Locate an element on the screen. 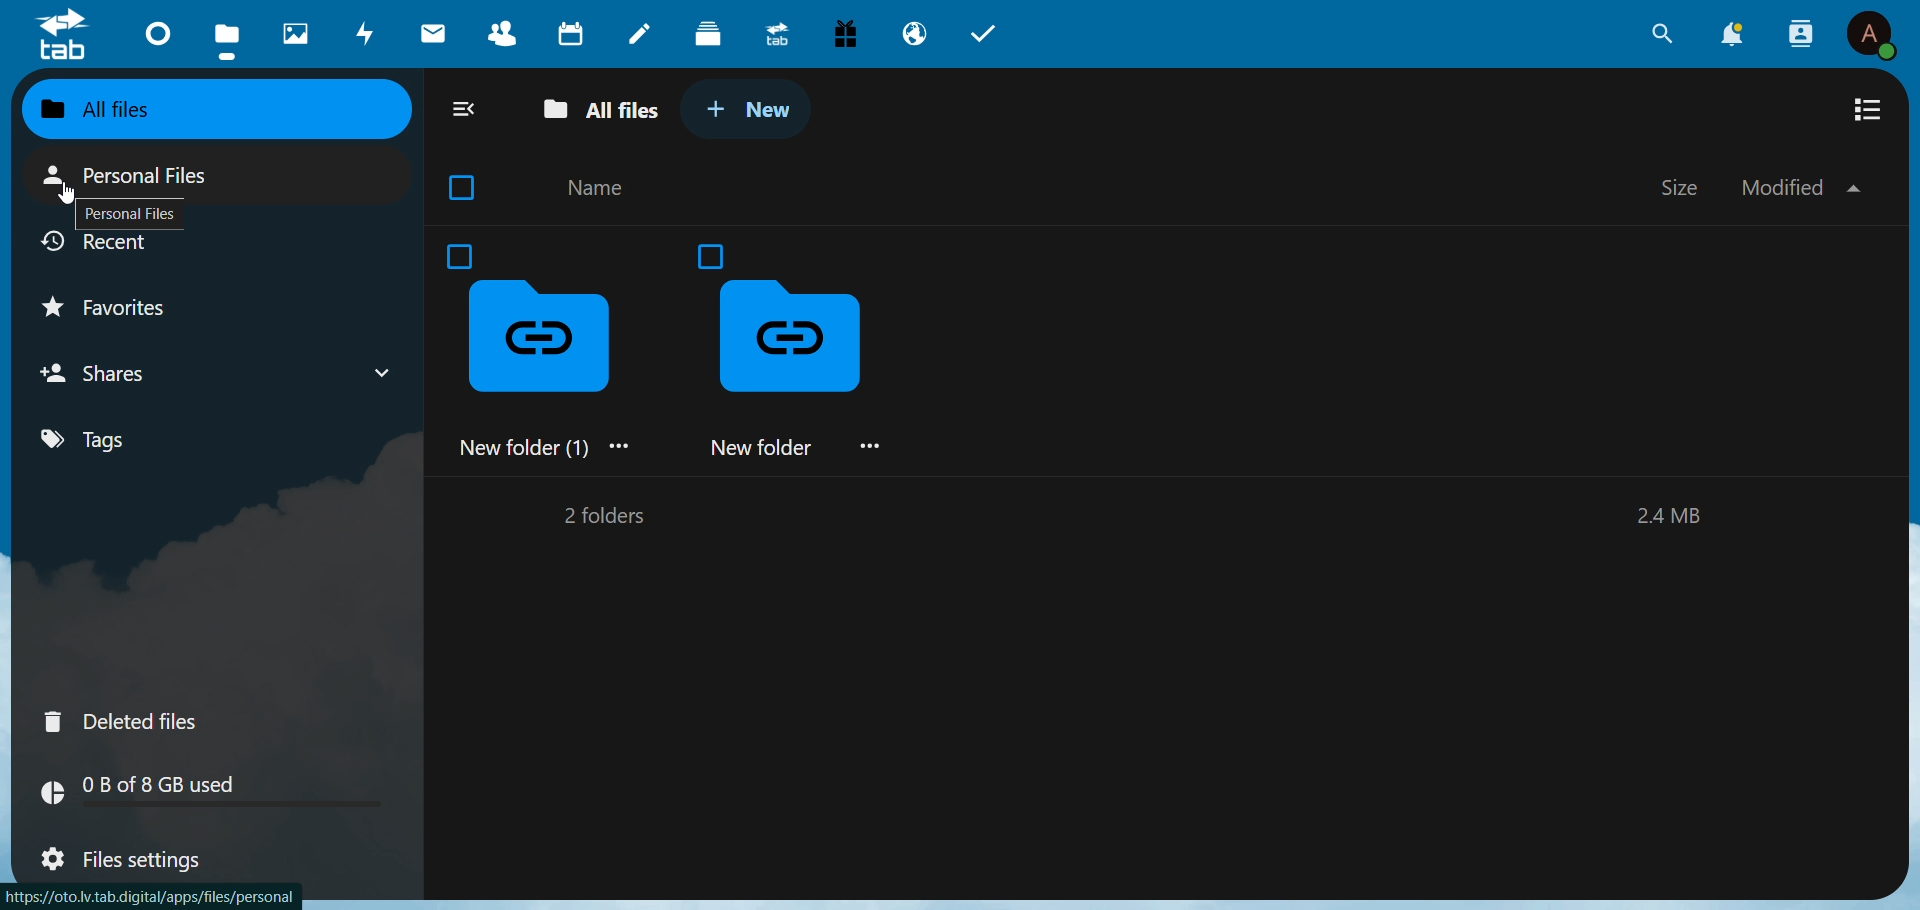 Image resolution: width=1920 pixels, height=910 pixels. name is located at coordinates (599, 189).